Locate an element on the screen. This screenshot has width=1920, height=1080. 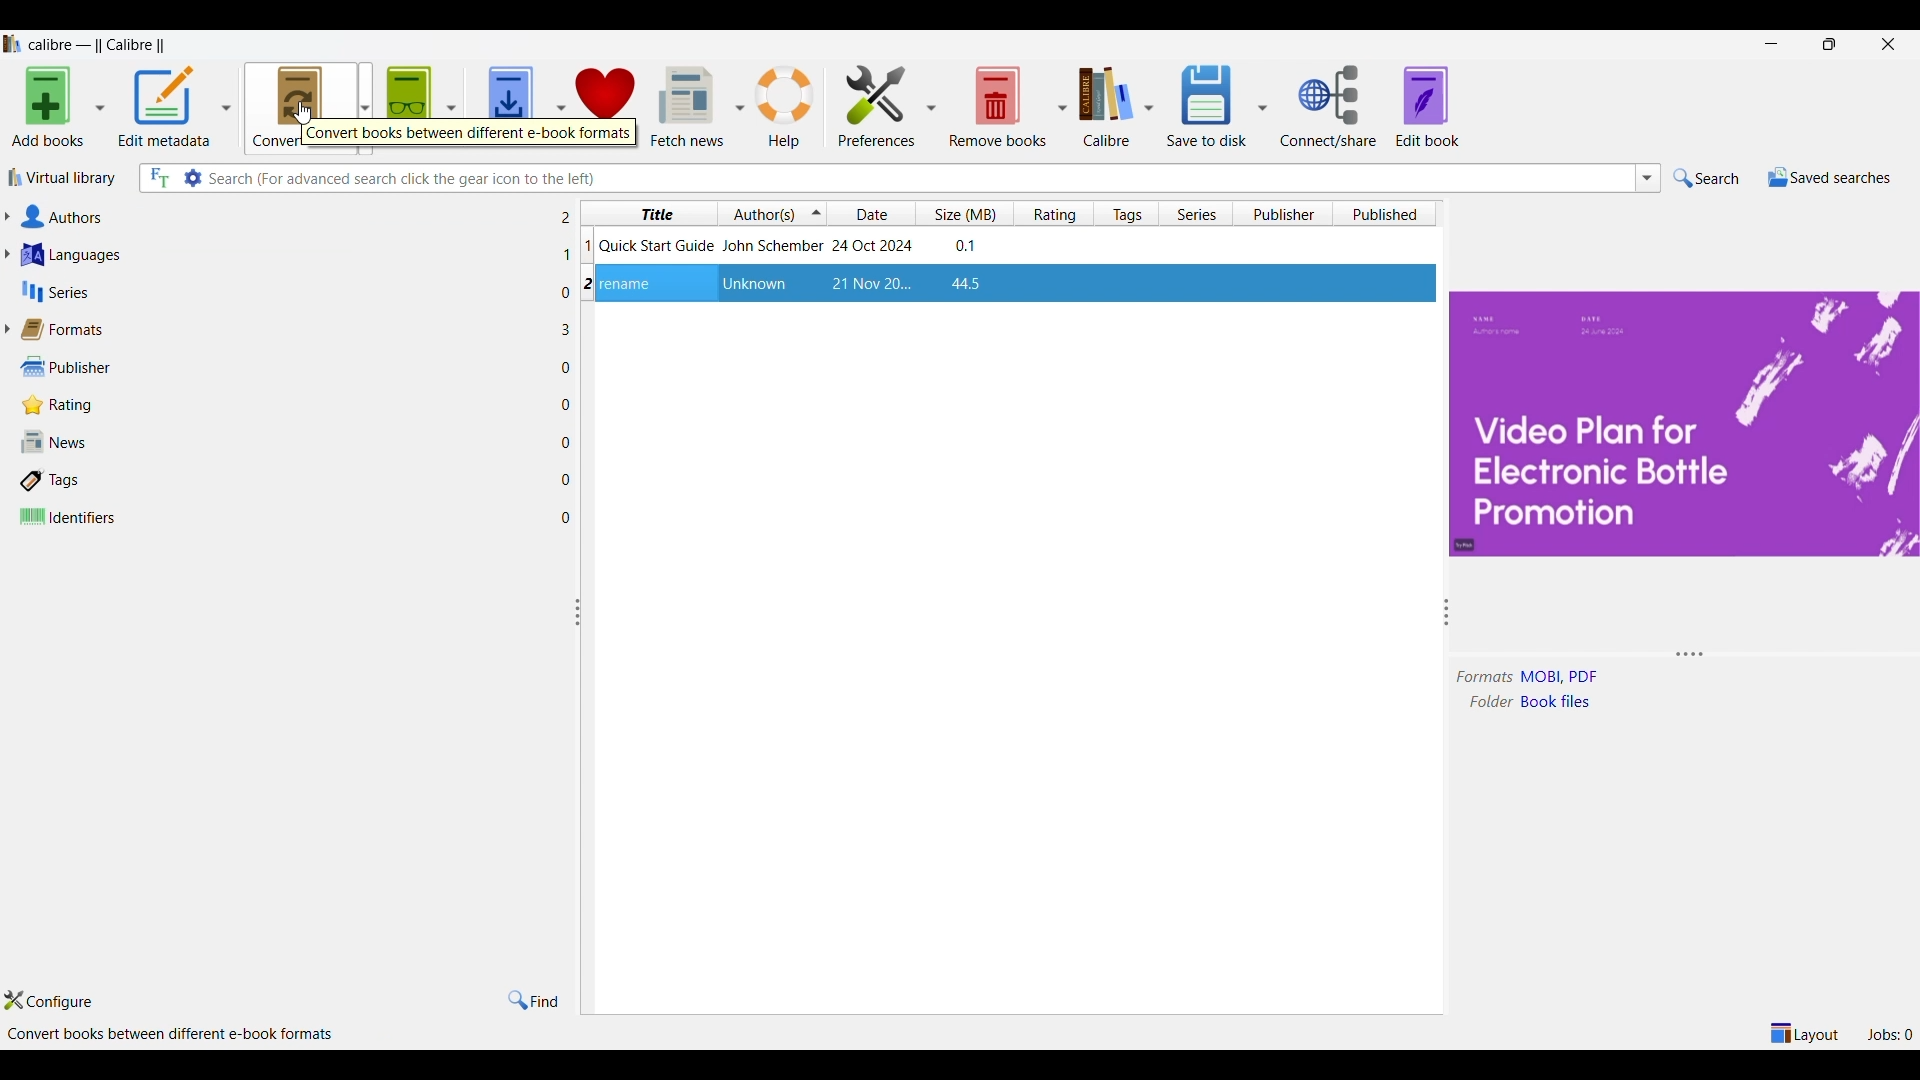
Number of files w.r.t. each column is located at coordinates (566, 372).